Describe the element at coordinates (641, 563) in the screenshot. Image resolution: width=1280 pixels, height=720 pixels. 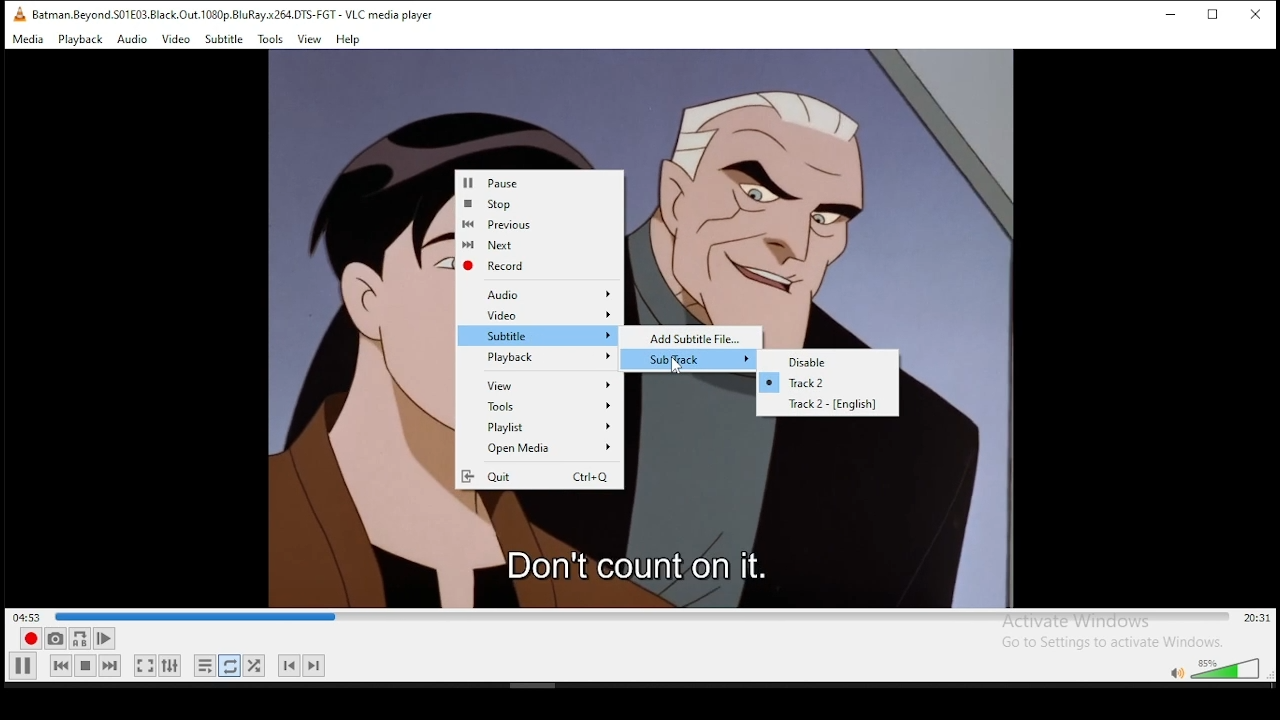
I see `Don't count on it.` at that location.